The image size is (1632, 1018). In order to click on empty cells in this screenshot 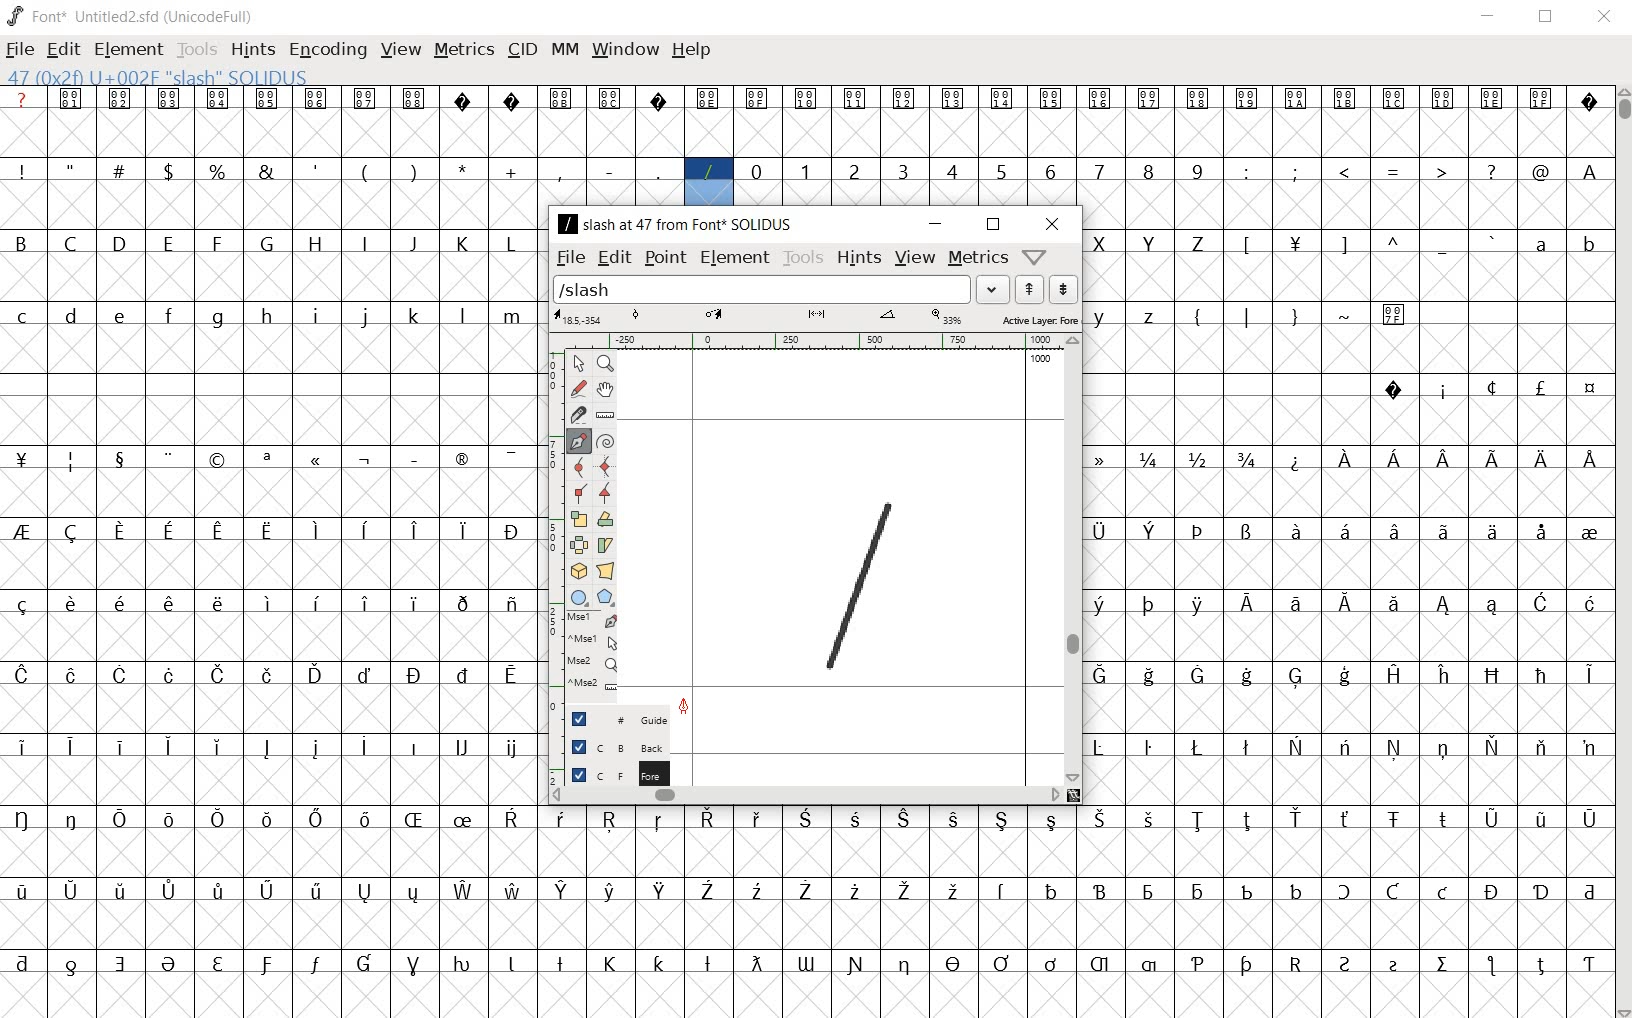, I will do `click(276, 637)`.